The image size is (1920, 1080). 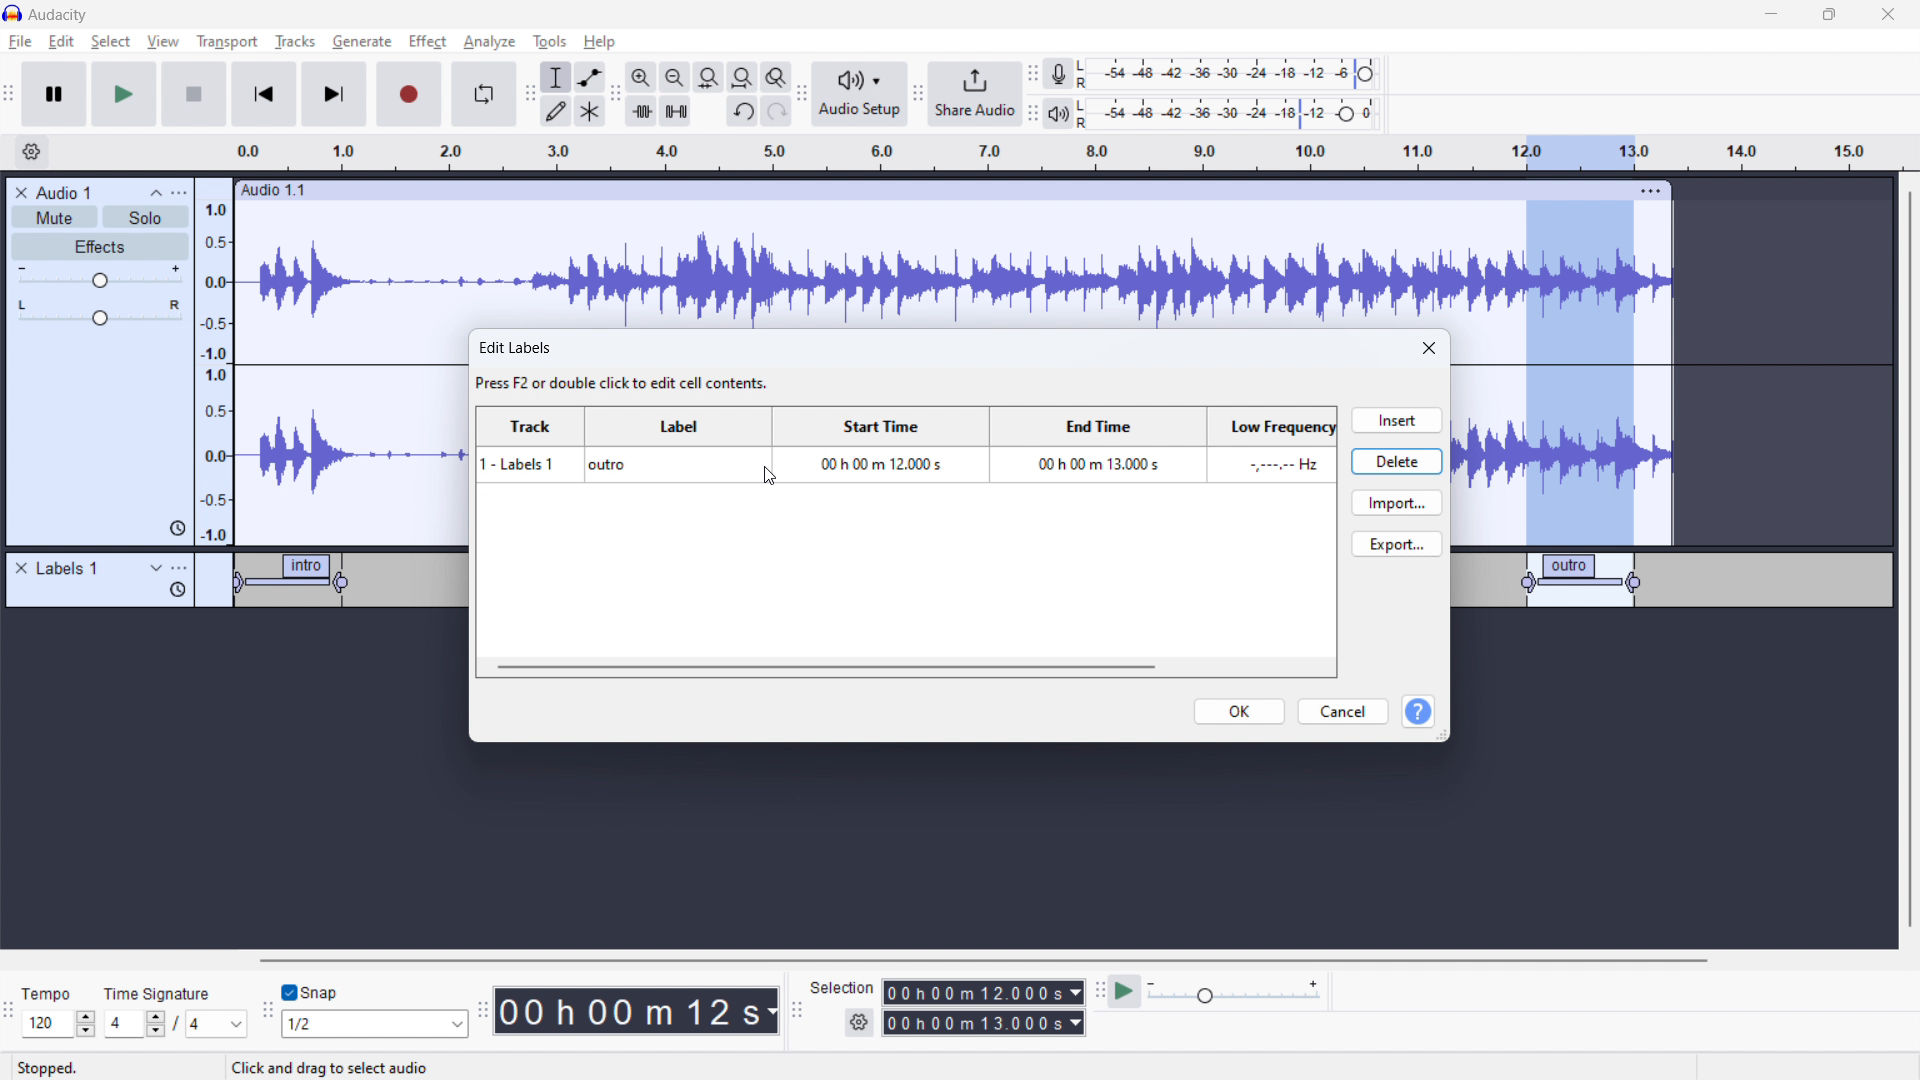 I want to click on set time signature, so click(x=177, y=1023).